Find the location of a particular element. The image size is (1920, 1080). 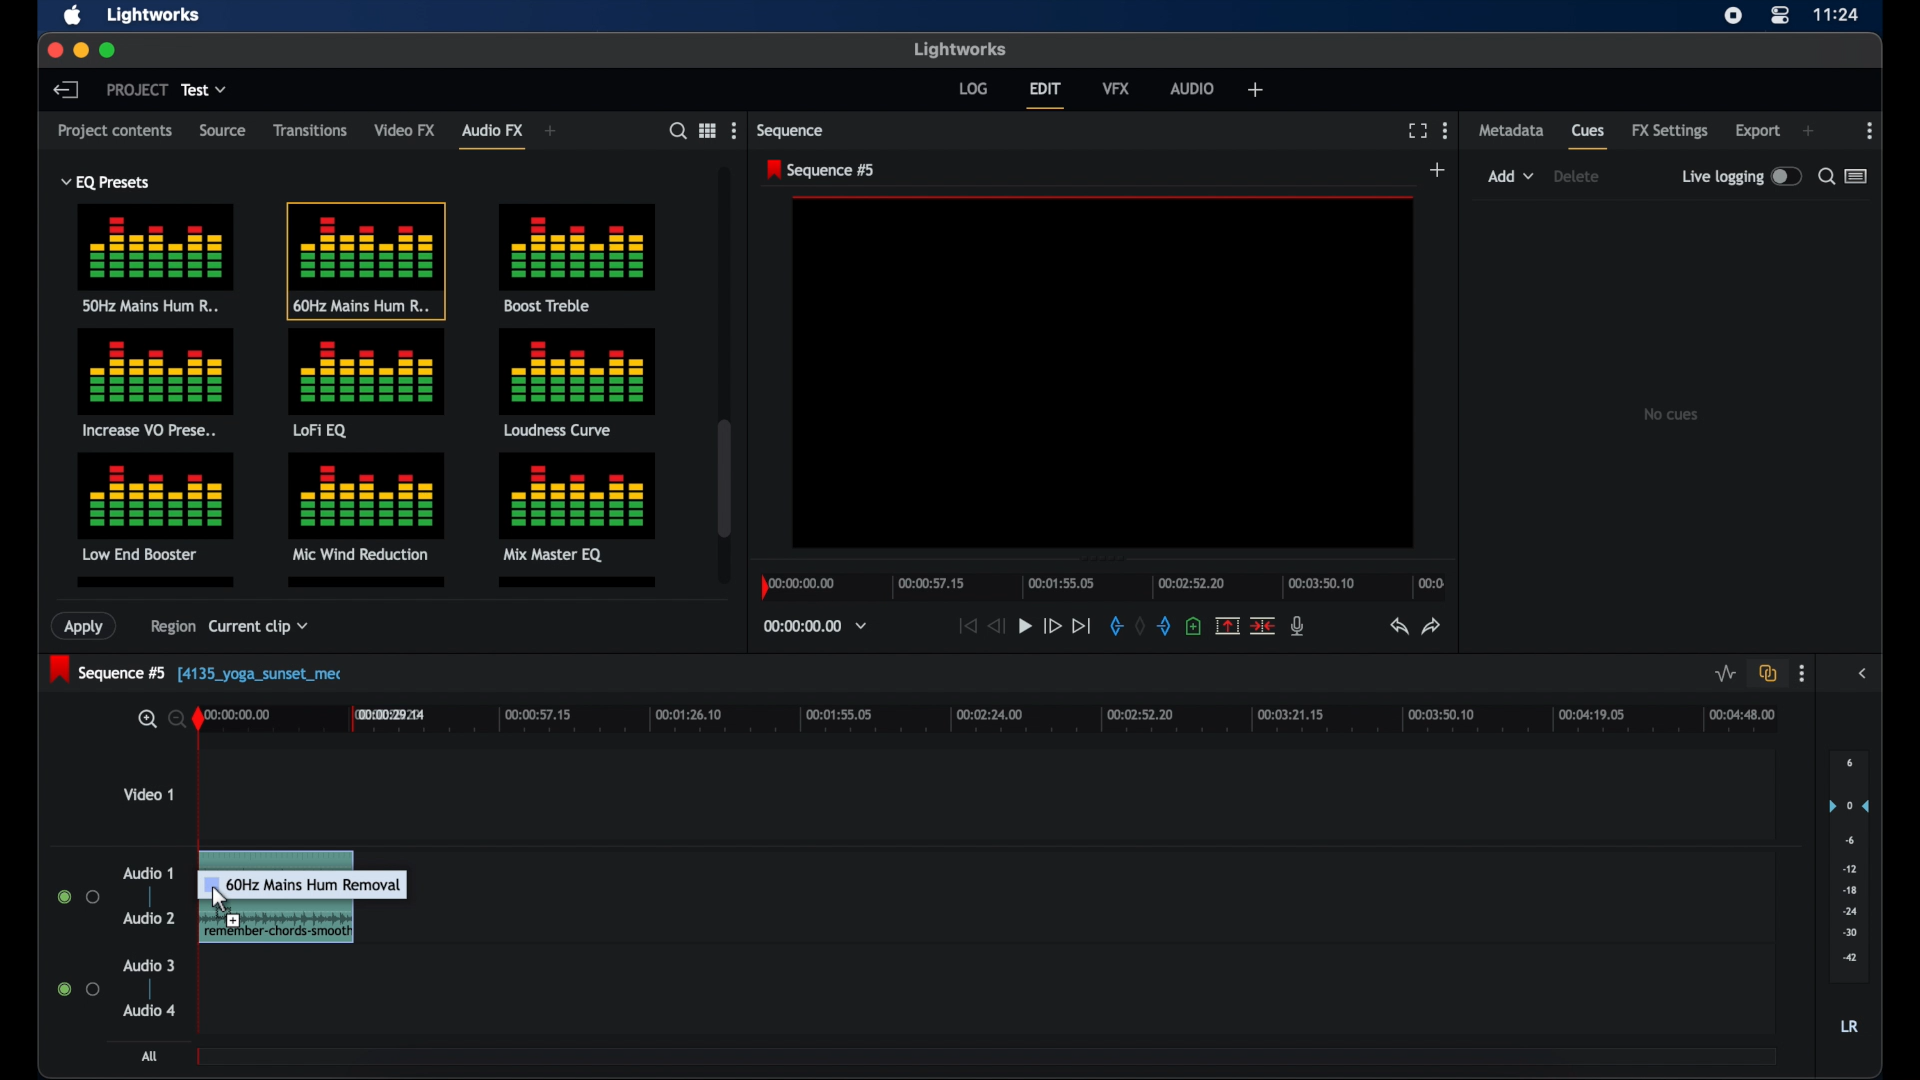

sequence is located at coordinates (790, 131).